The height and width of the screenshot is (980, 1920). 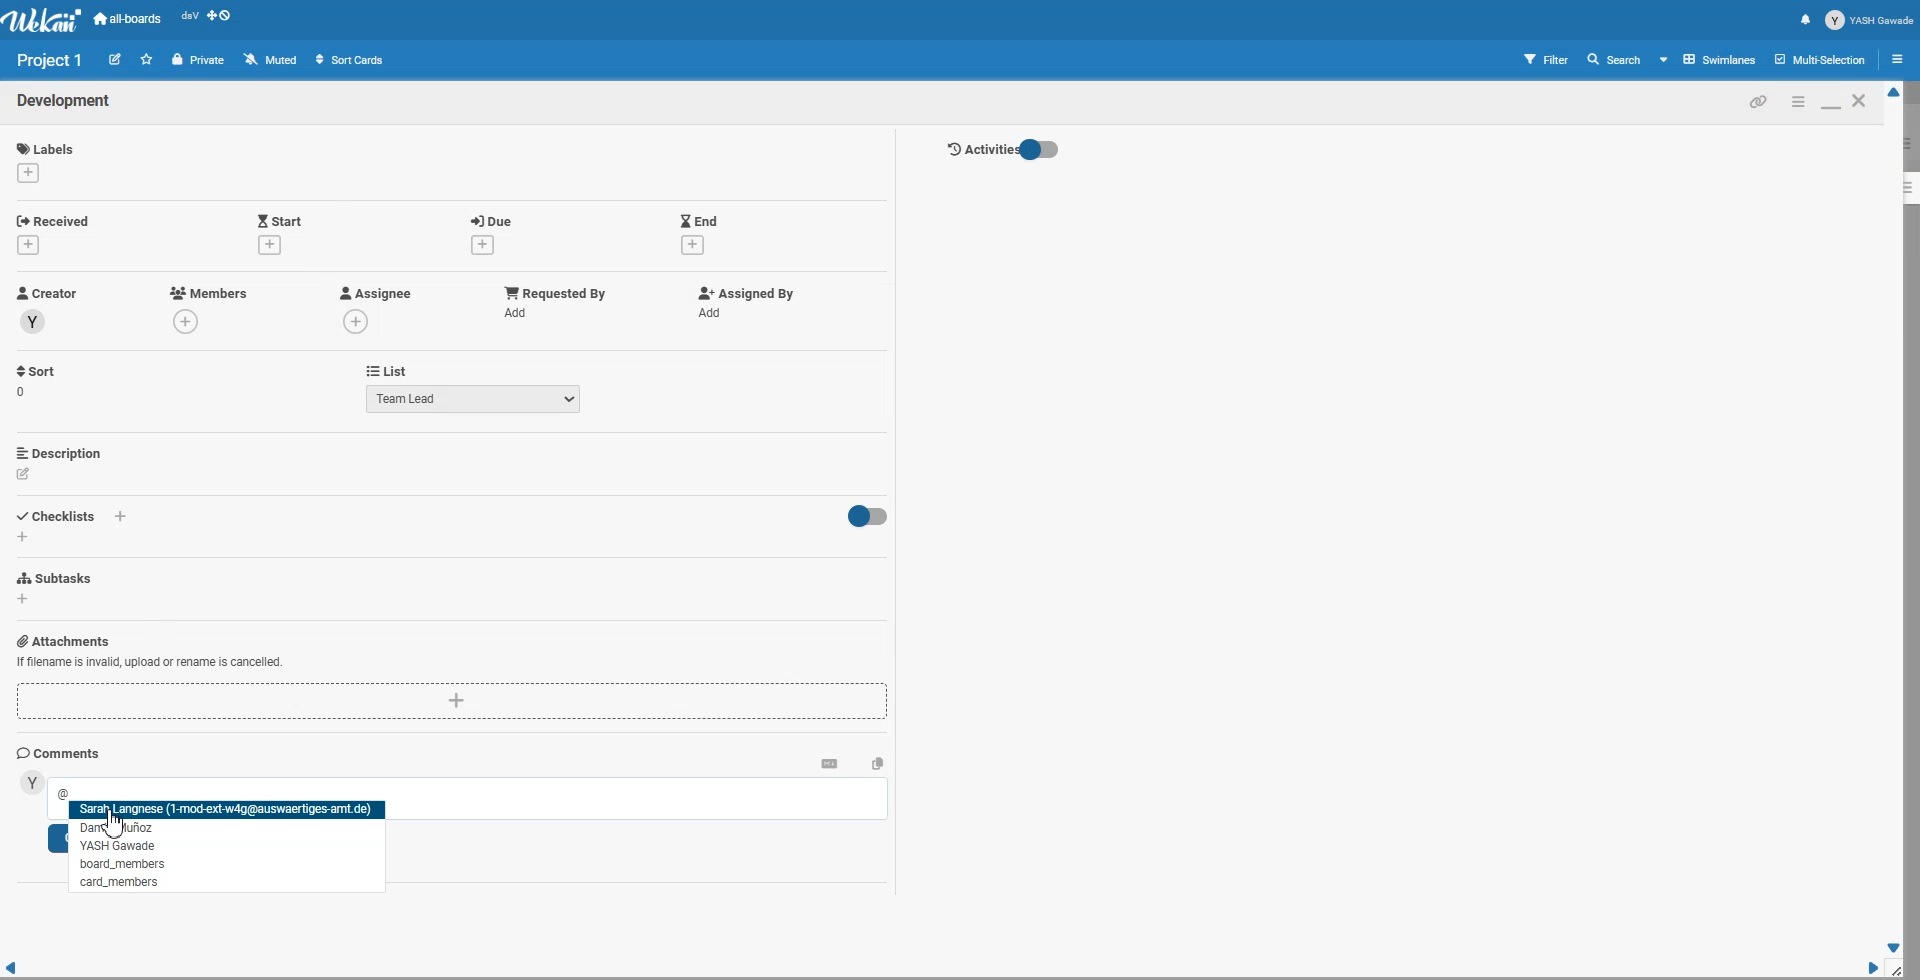 What do you see at coordinates (1615, 59) in the screenshot?
I see `Search` at bounding box center [1615, 59].